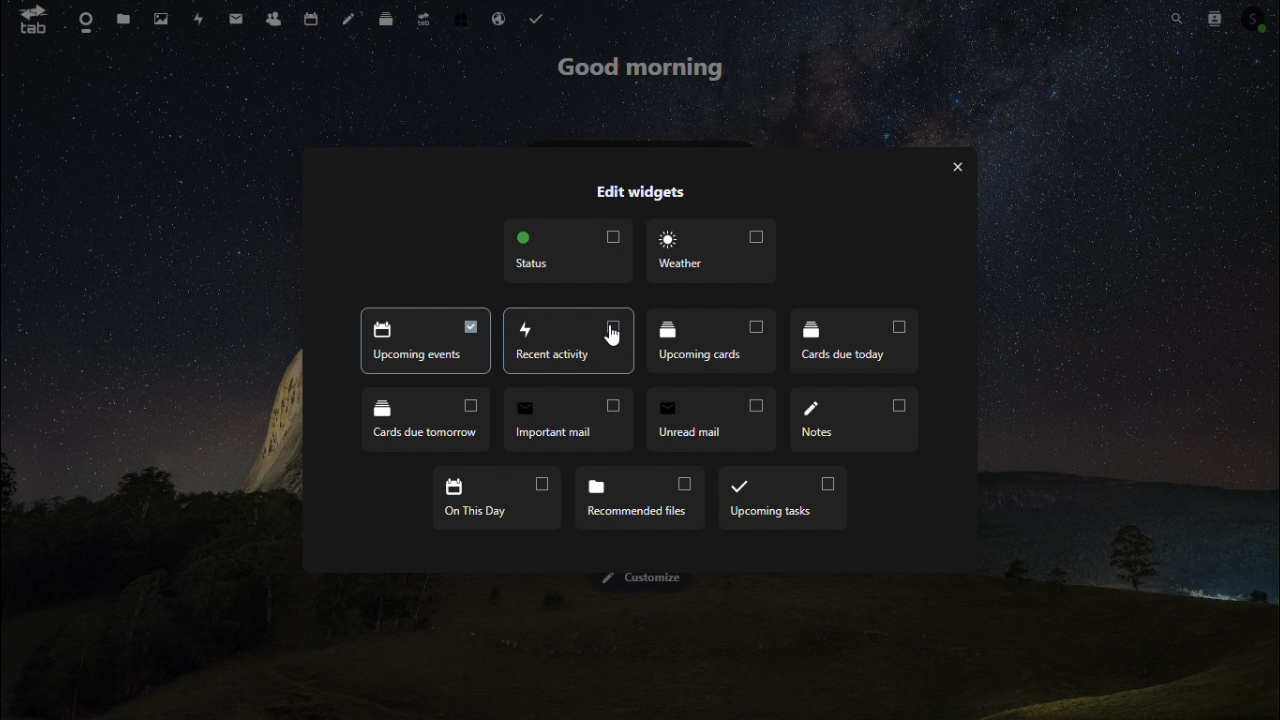 The height and width of the screenshot is (720, 1280). I want to click on Cursor, so click(617, 336).